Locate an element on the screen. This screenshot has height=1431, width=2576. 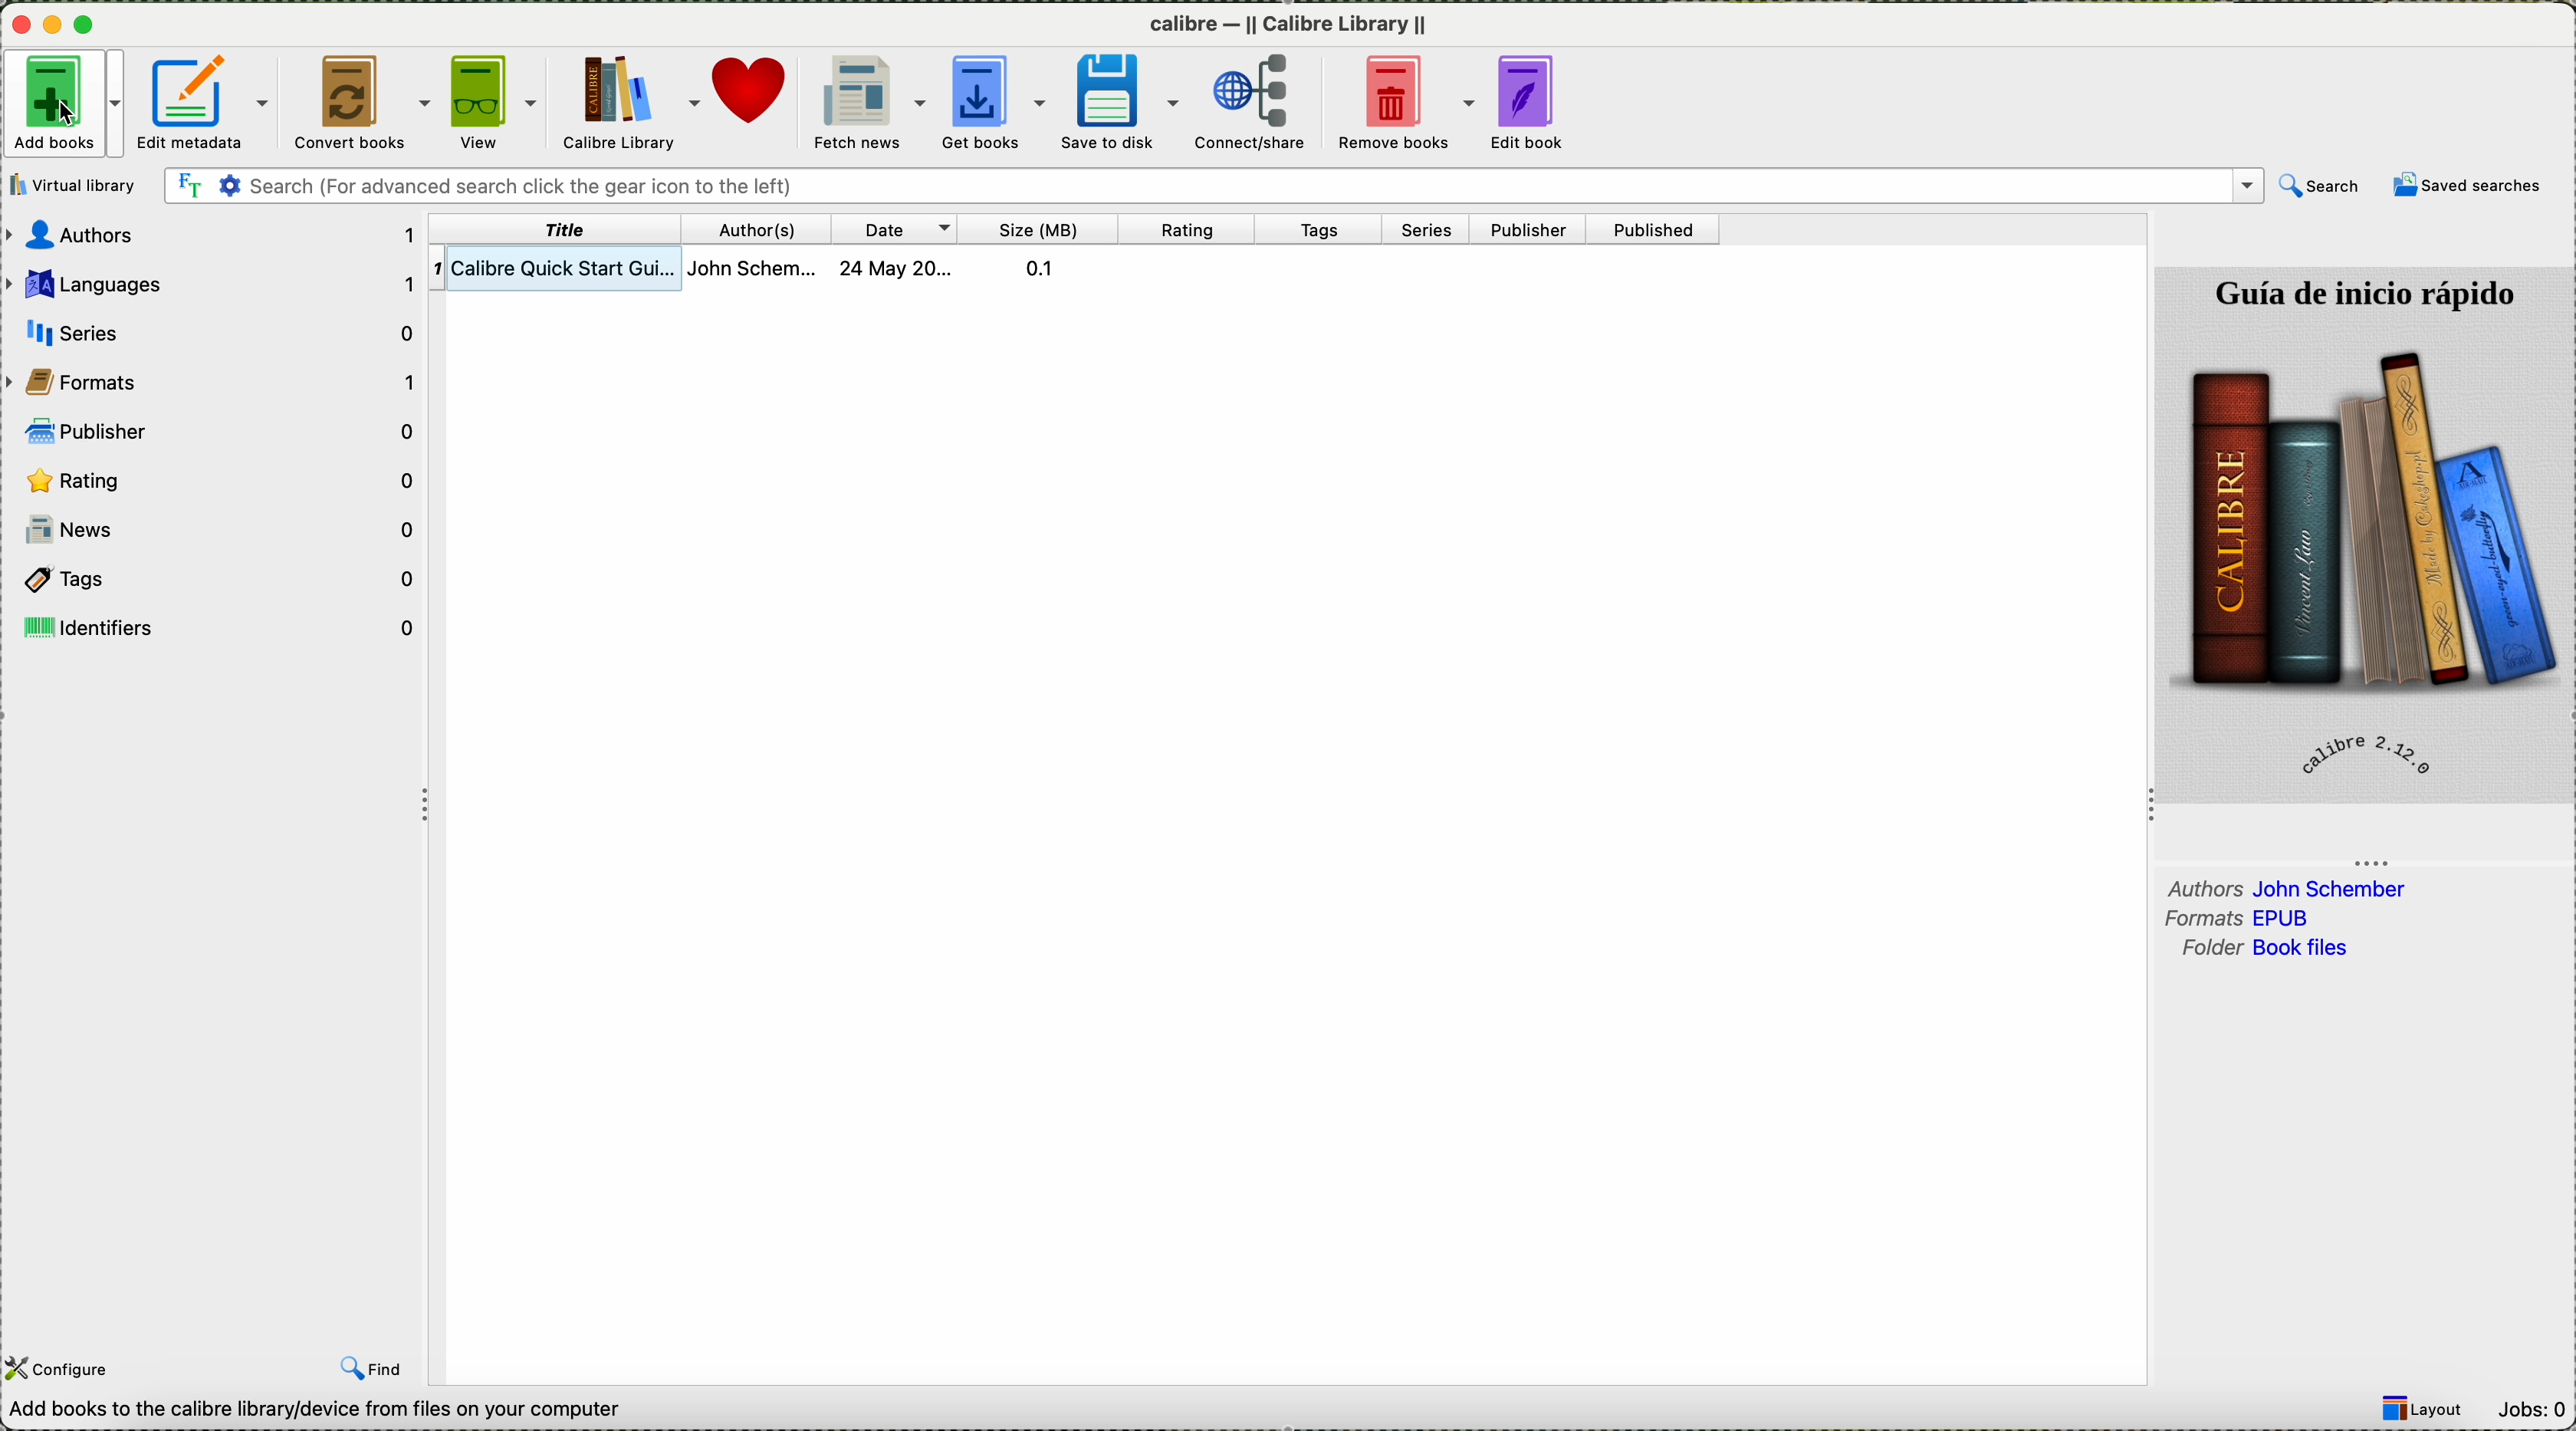
image quick start guide is located at coordinates (2367, 534).